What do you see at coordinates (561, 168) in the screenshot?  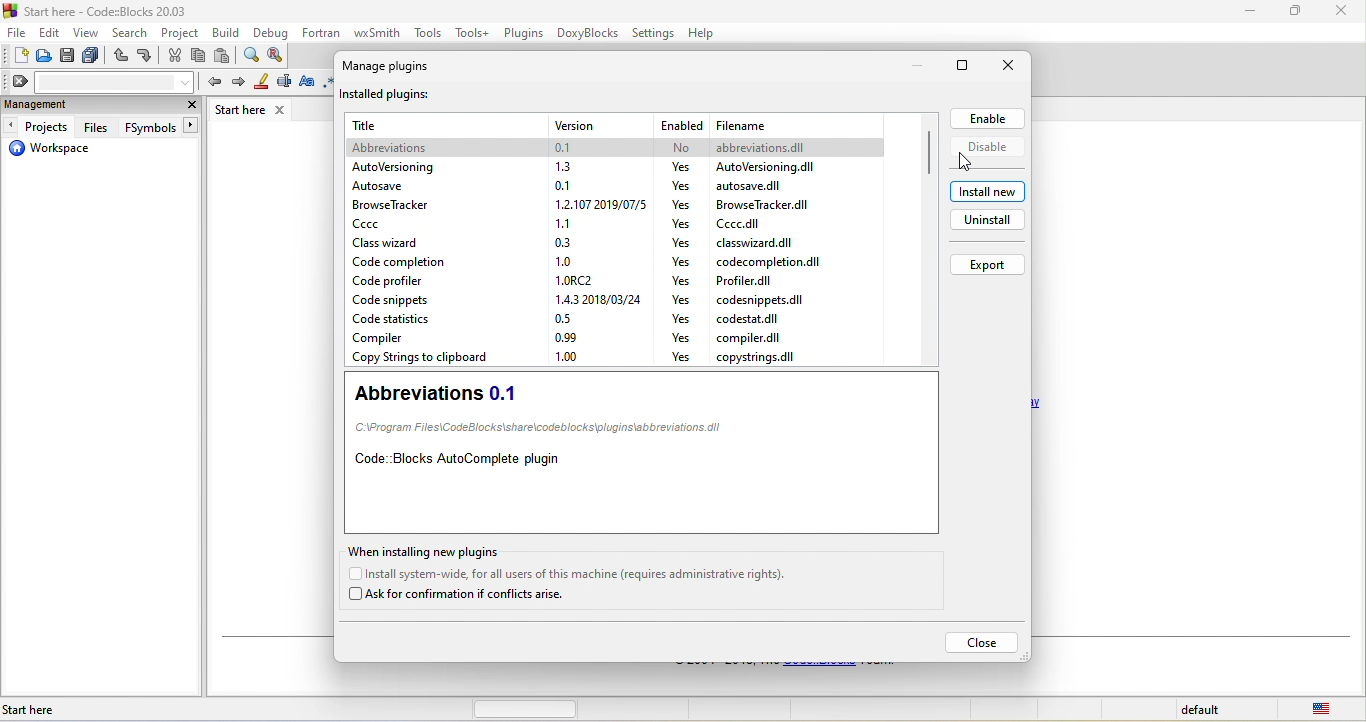 I see `version ` at bounding box center [561, 168].